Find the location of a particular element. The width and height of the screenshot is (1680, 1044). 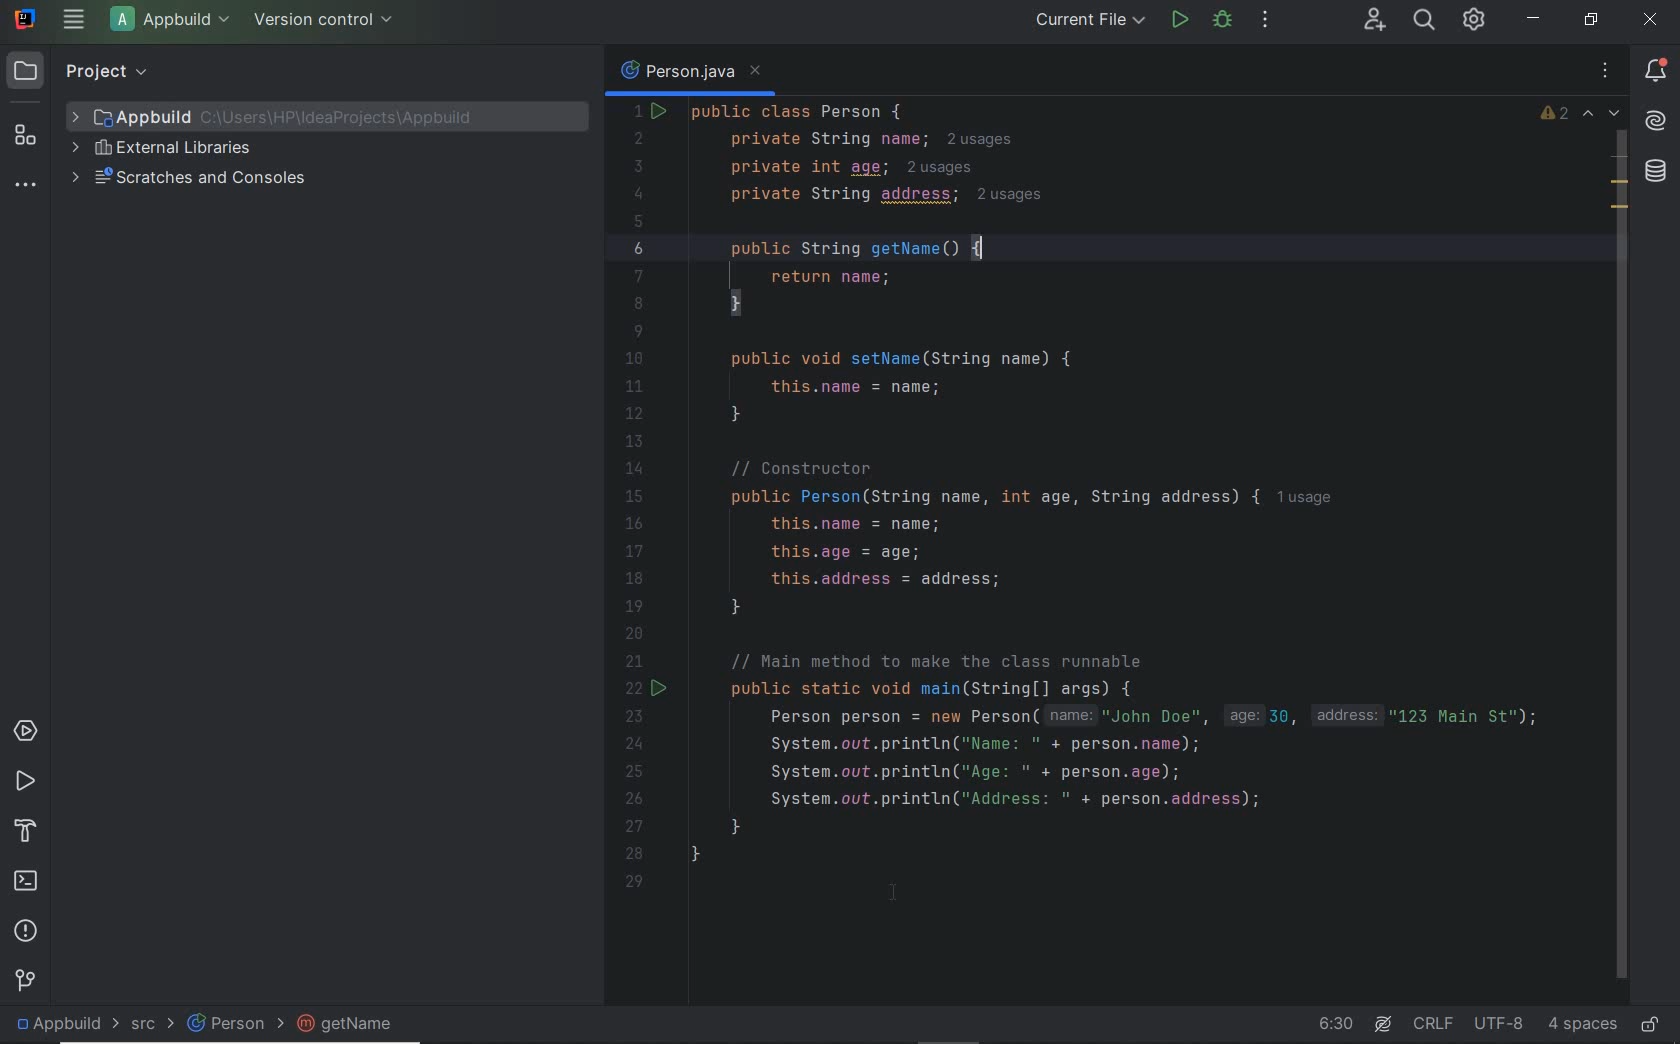

terminal is located at coordinates (27, 878).